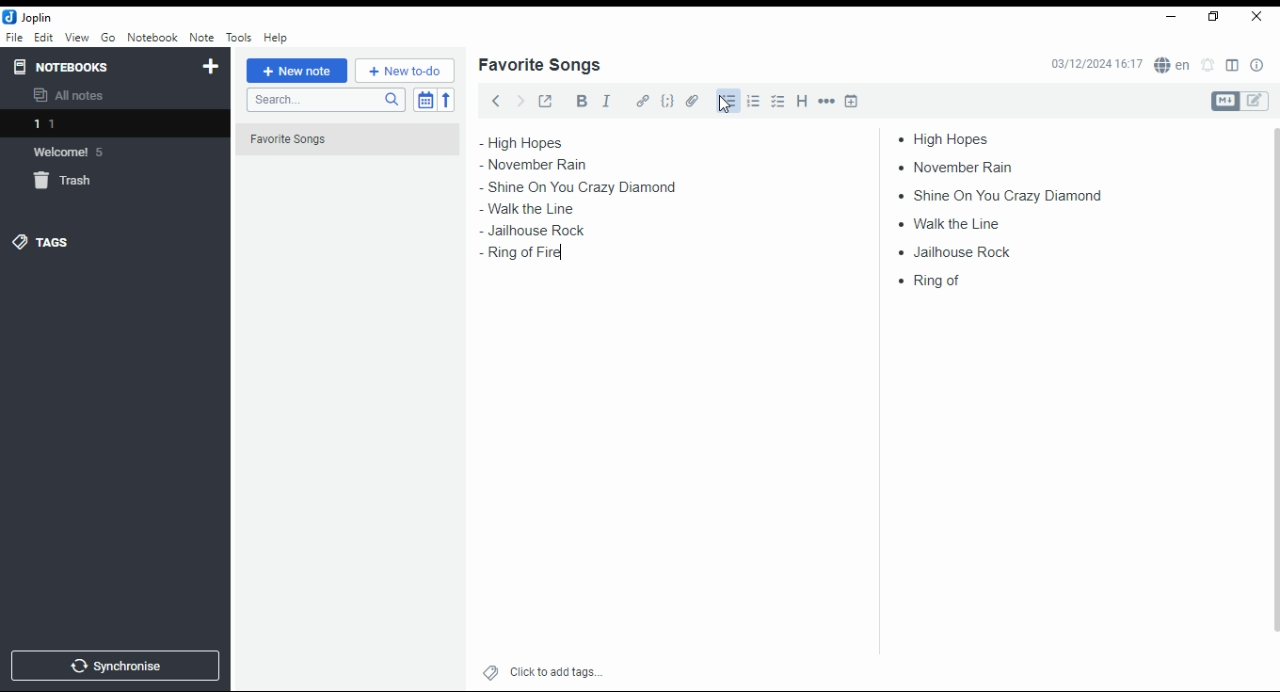 This screenshot has height=692, width=1280. I want to click on new notebook, so click(211, 67).